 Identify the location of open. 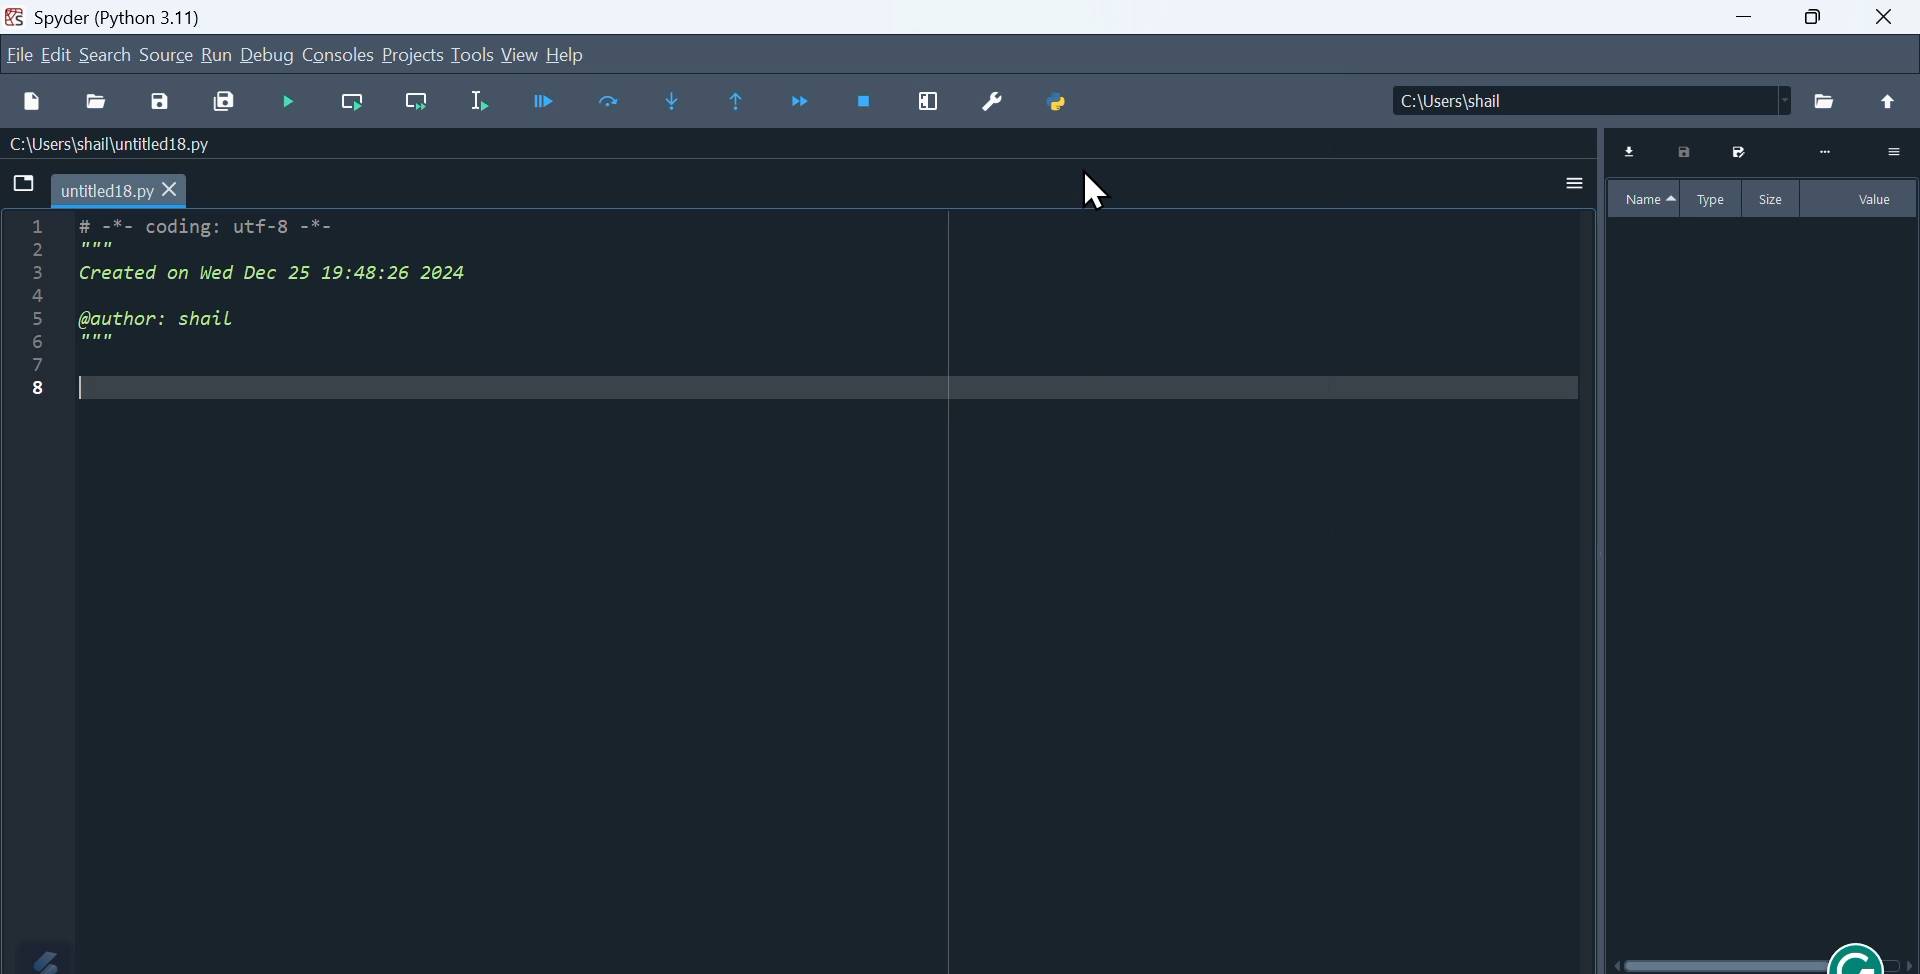
(96, 97).